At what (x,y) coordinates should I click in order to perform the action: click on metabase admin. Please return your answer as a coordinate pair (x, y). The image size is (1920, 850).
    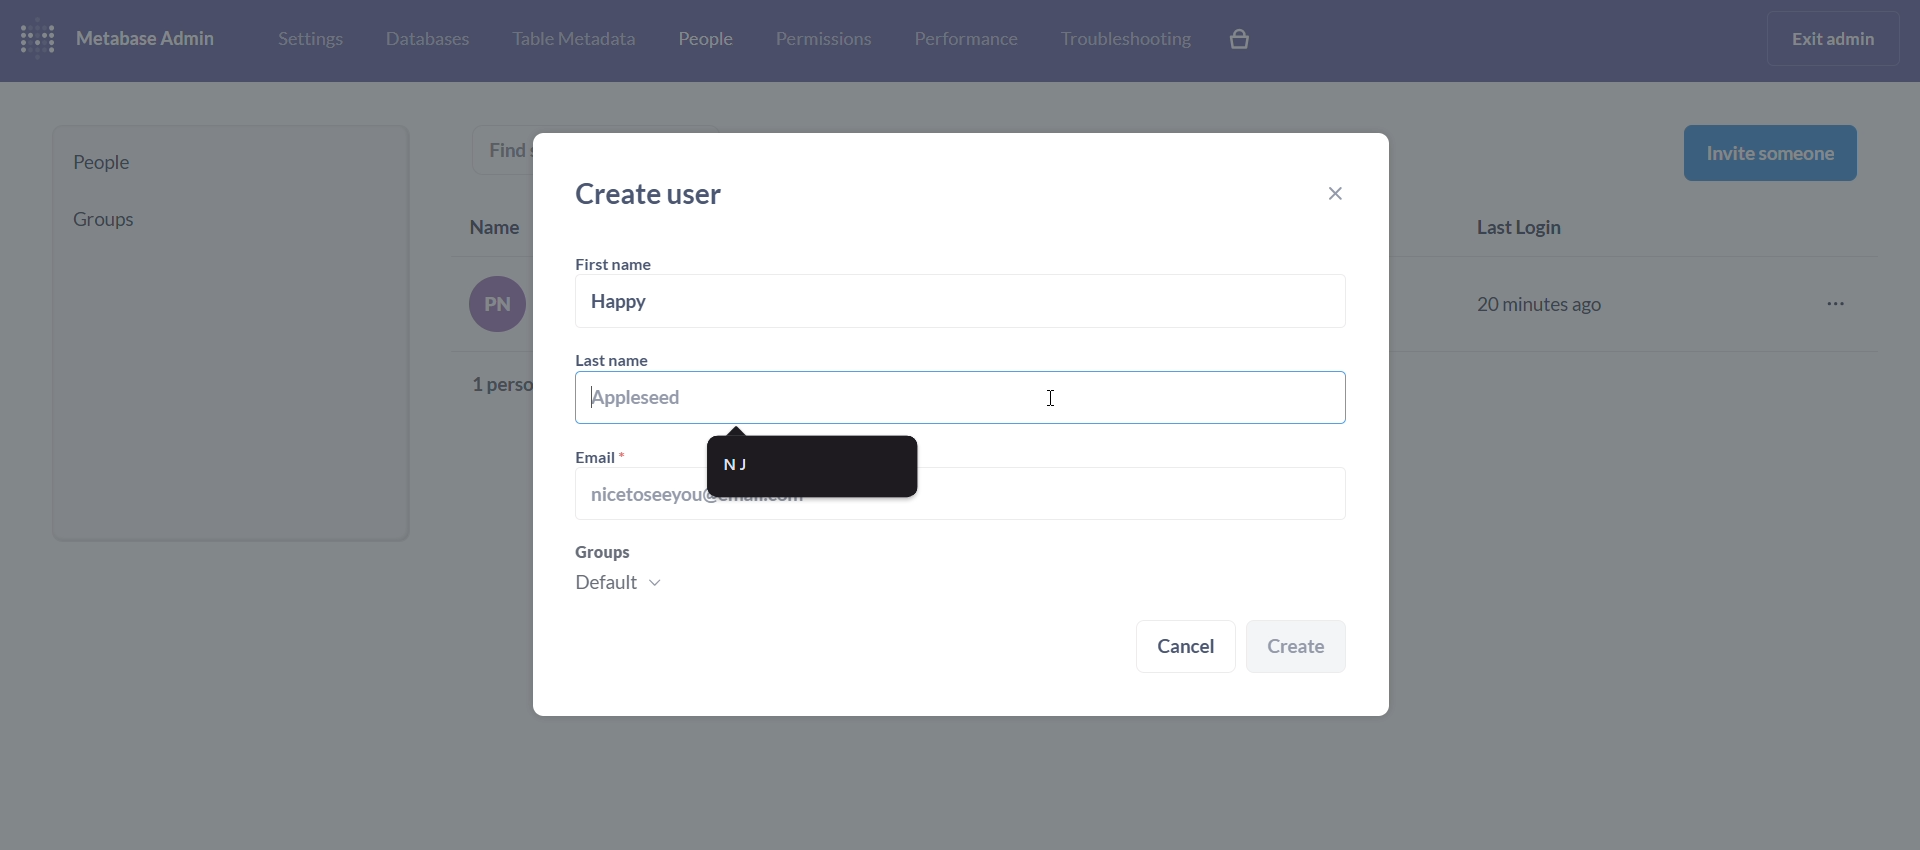
    Looking at the image, I should click on (154, 40).